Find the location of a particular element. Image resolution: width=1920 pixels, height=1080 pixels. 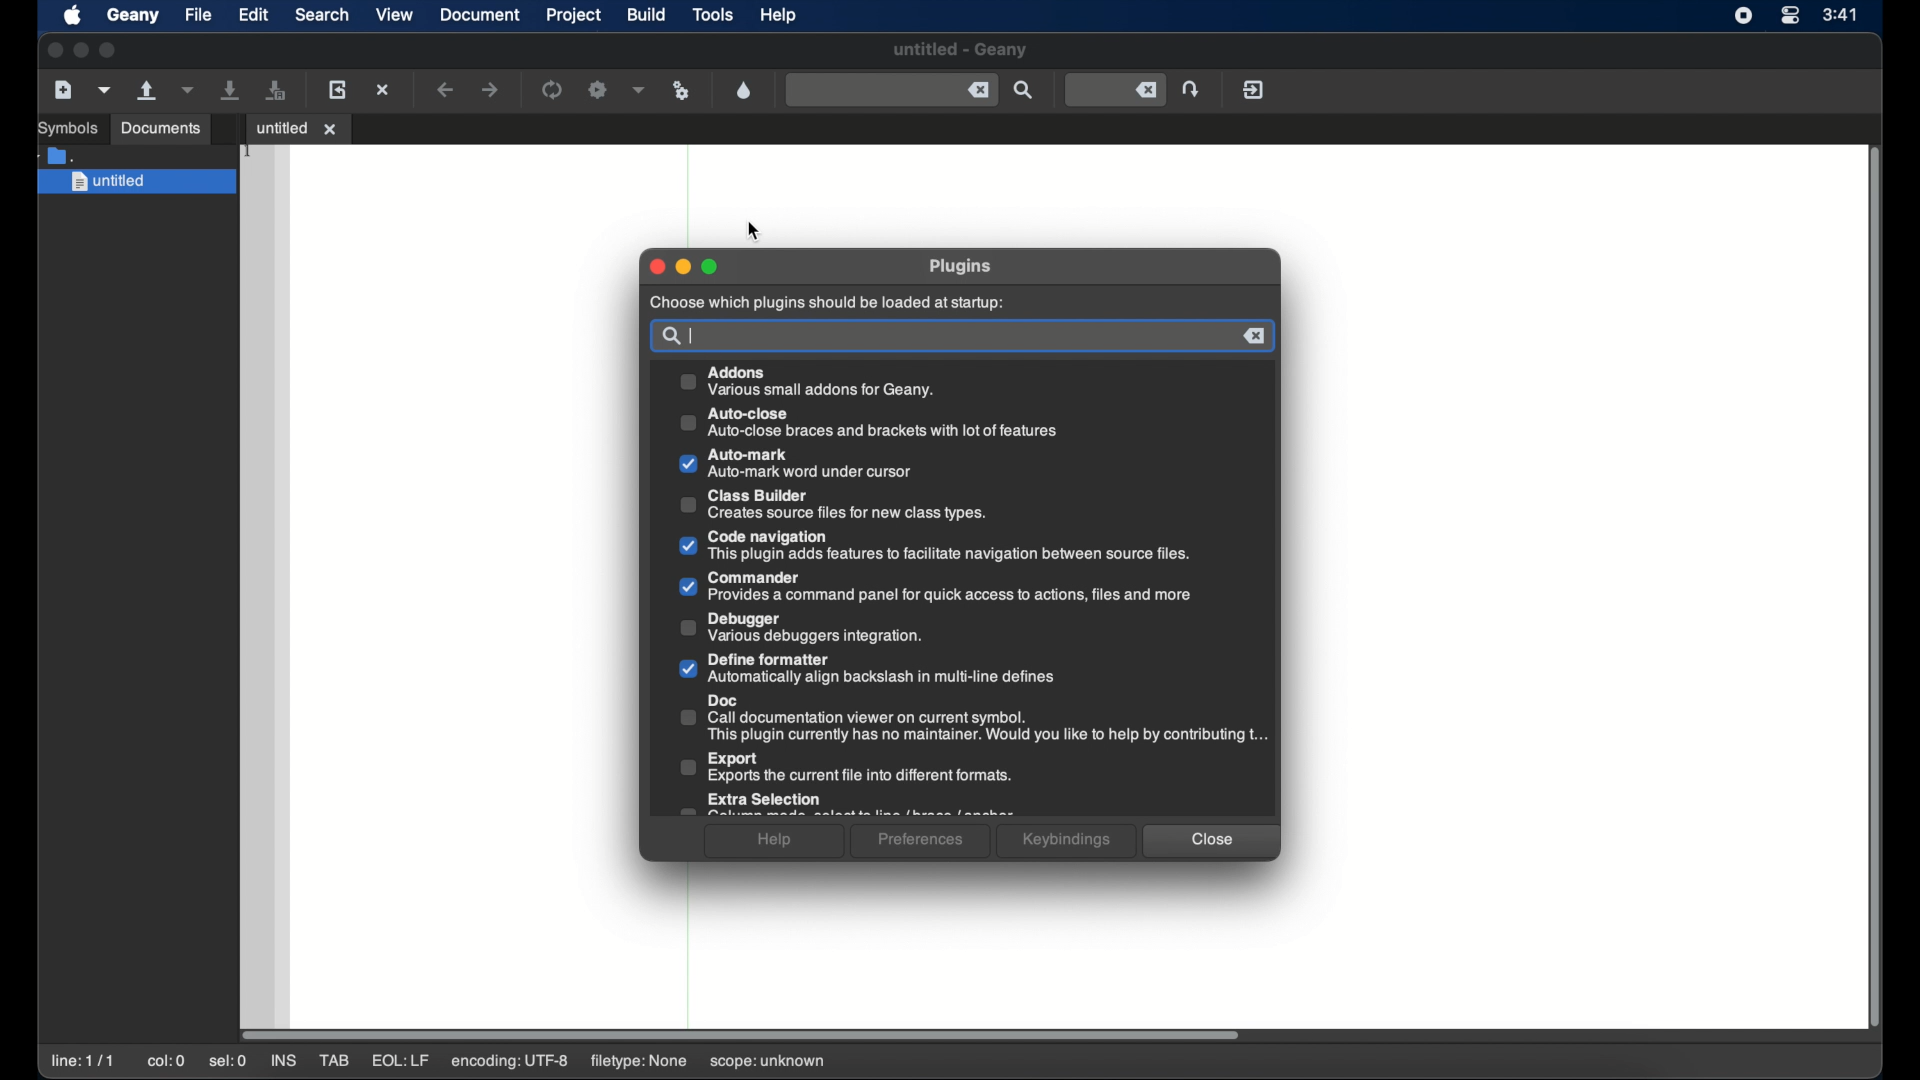

quit geany is located at coordinates (1253, 90).